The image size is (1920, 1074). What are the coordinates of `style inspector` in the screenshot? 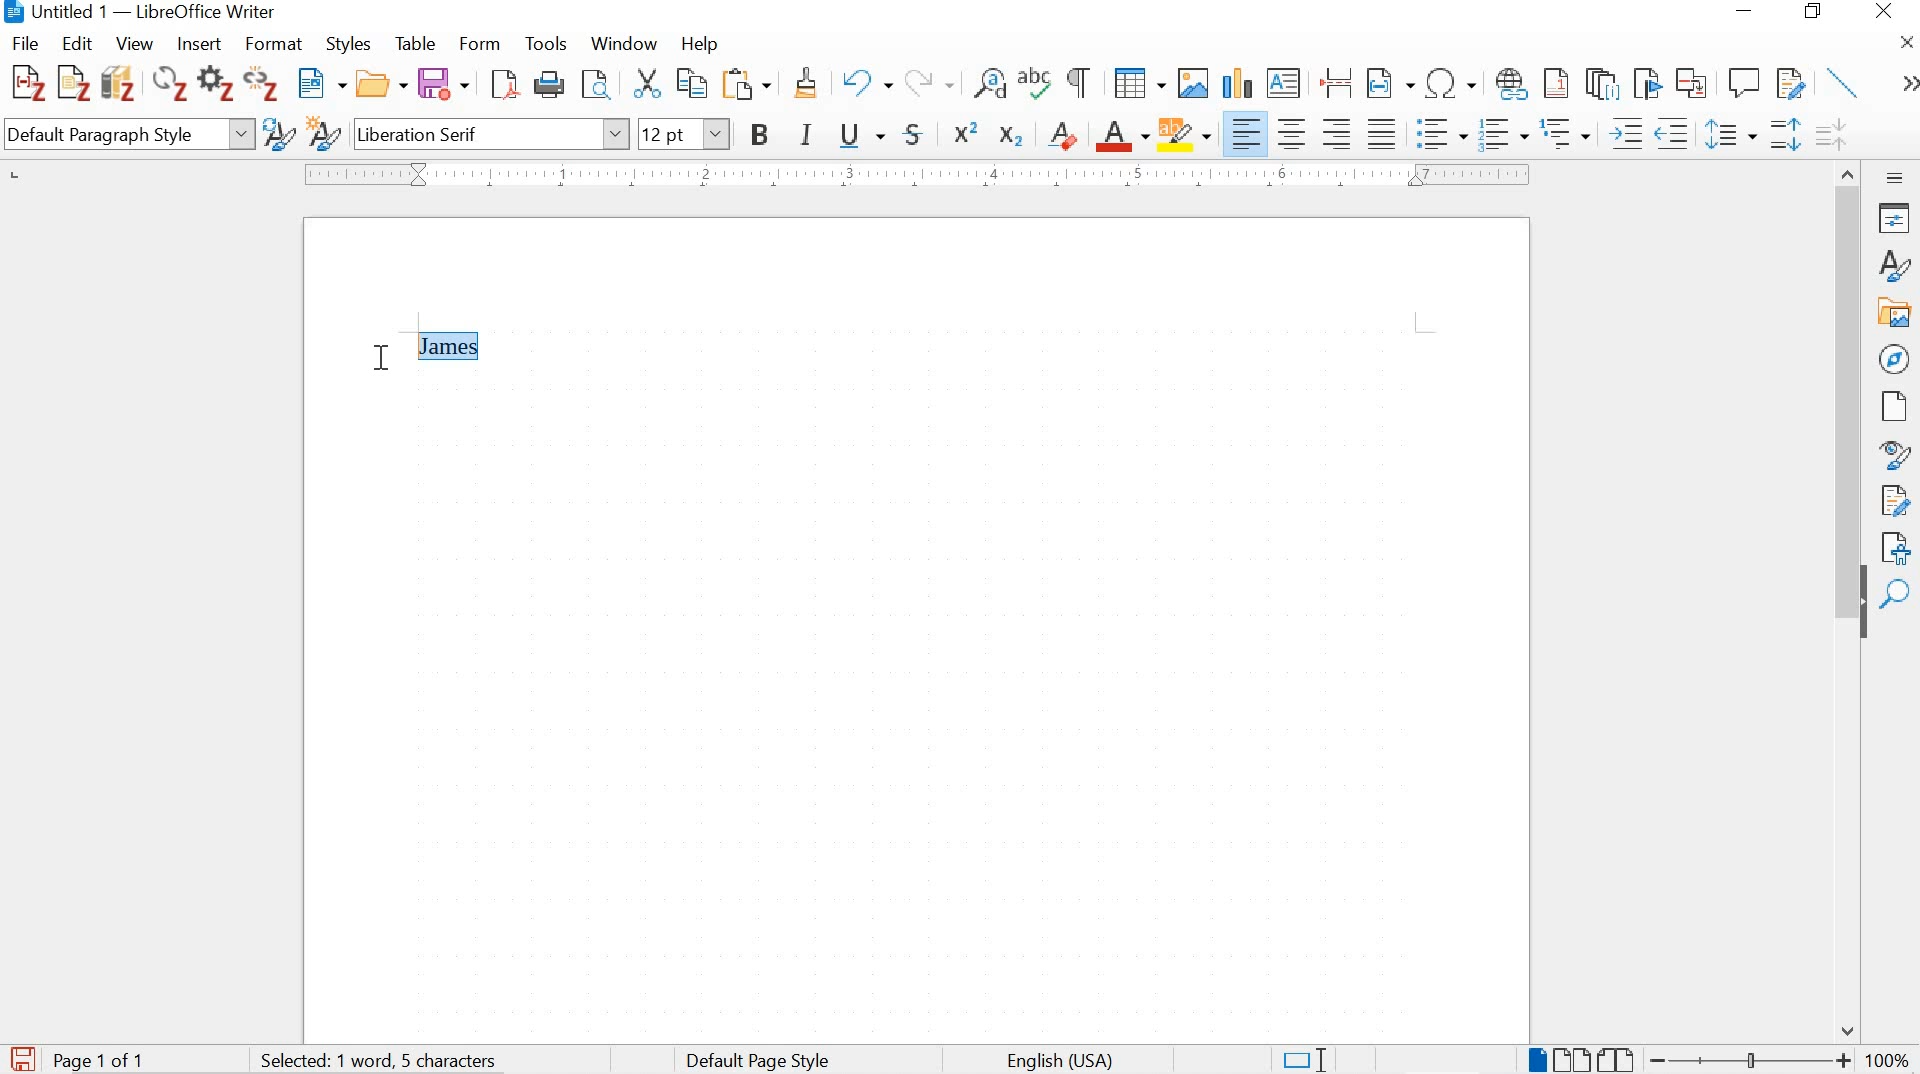 It's located at (1896, 456).